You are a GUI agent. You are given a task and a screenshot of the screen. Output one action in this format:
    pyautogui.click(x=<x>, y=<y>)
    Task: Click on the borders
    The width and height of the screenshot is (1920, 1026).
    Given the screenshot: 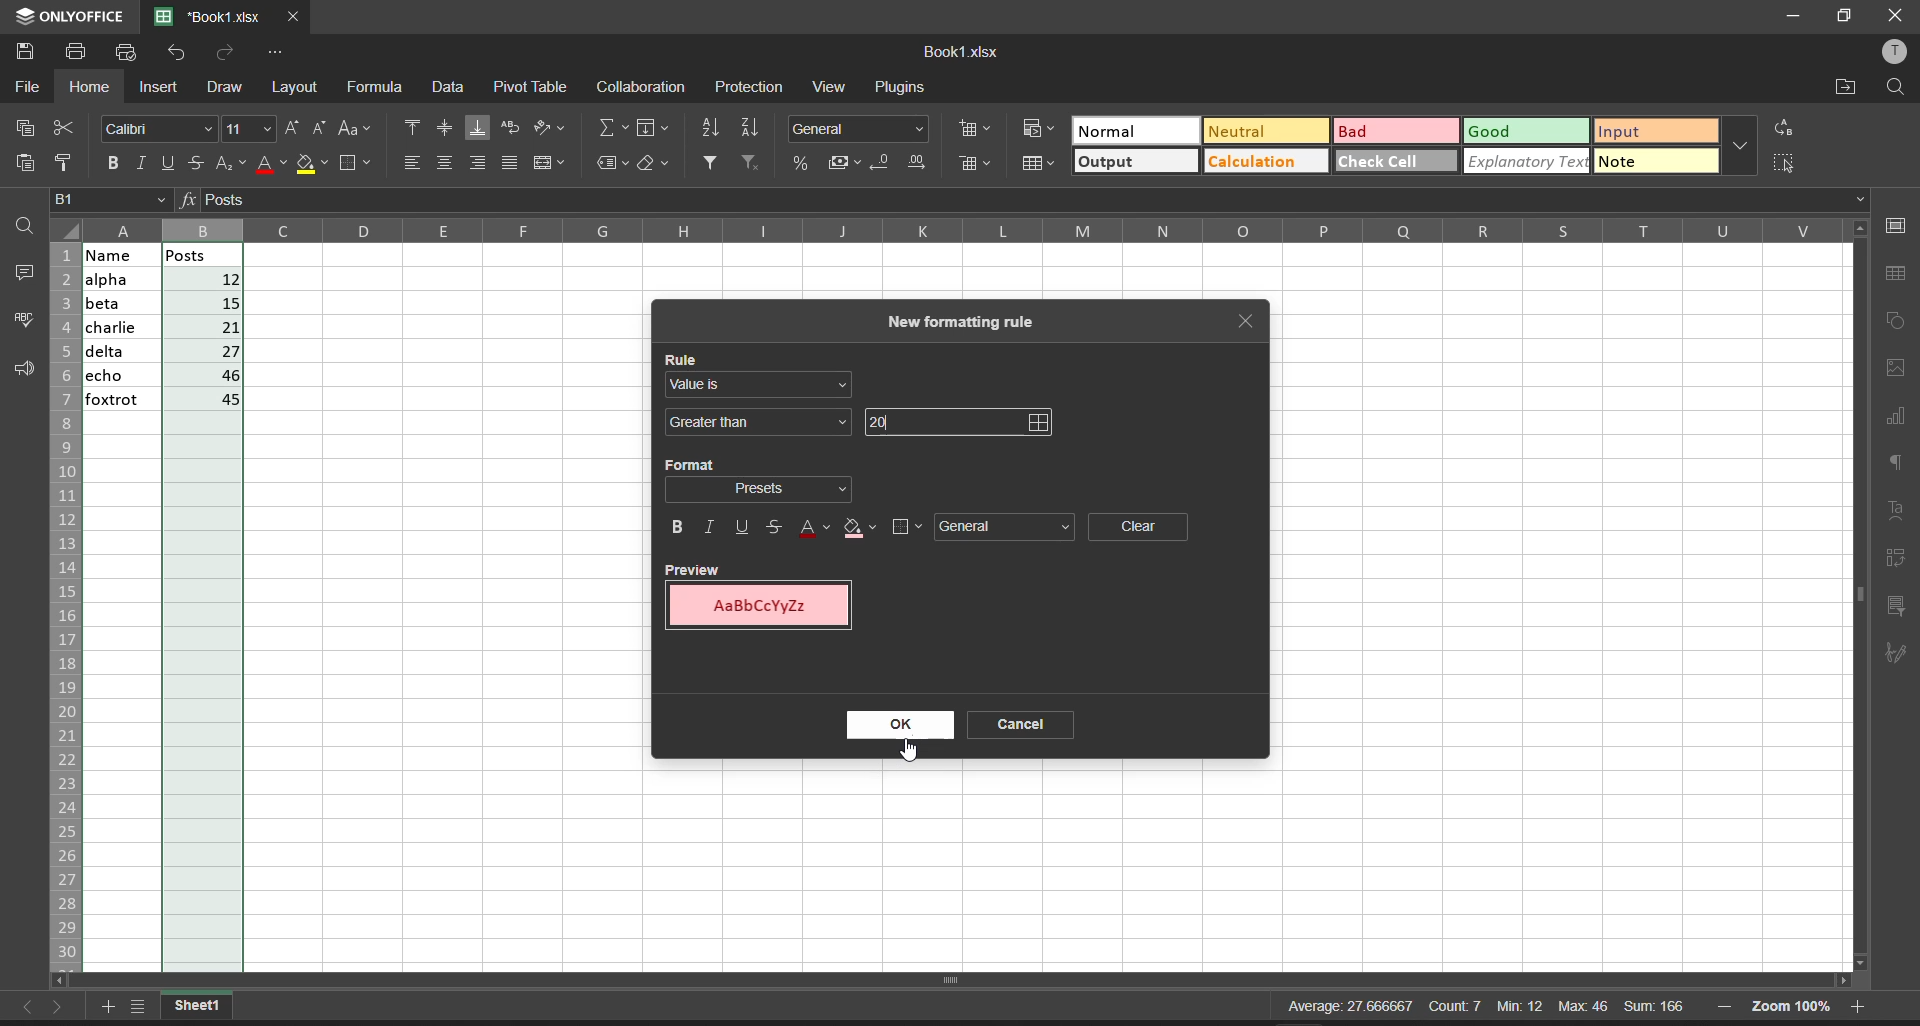 What is the action you would take?
    pyautogui.click(x=903, y=524)
    